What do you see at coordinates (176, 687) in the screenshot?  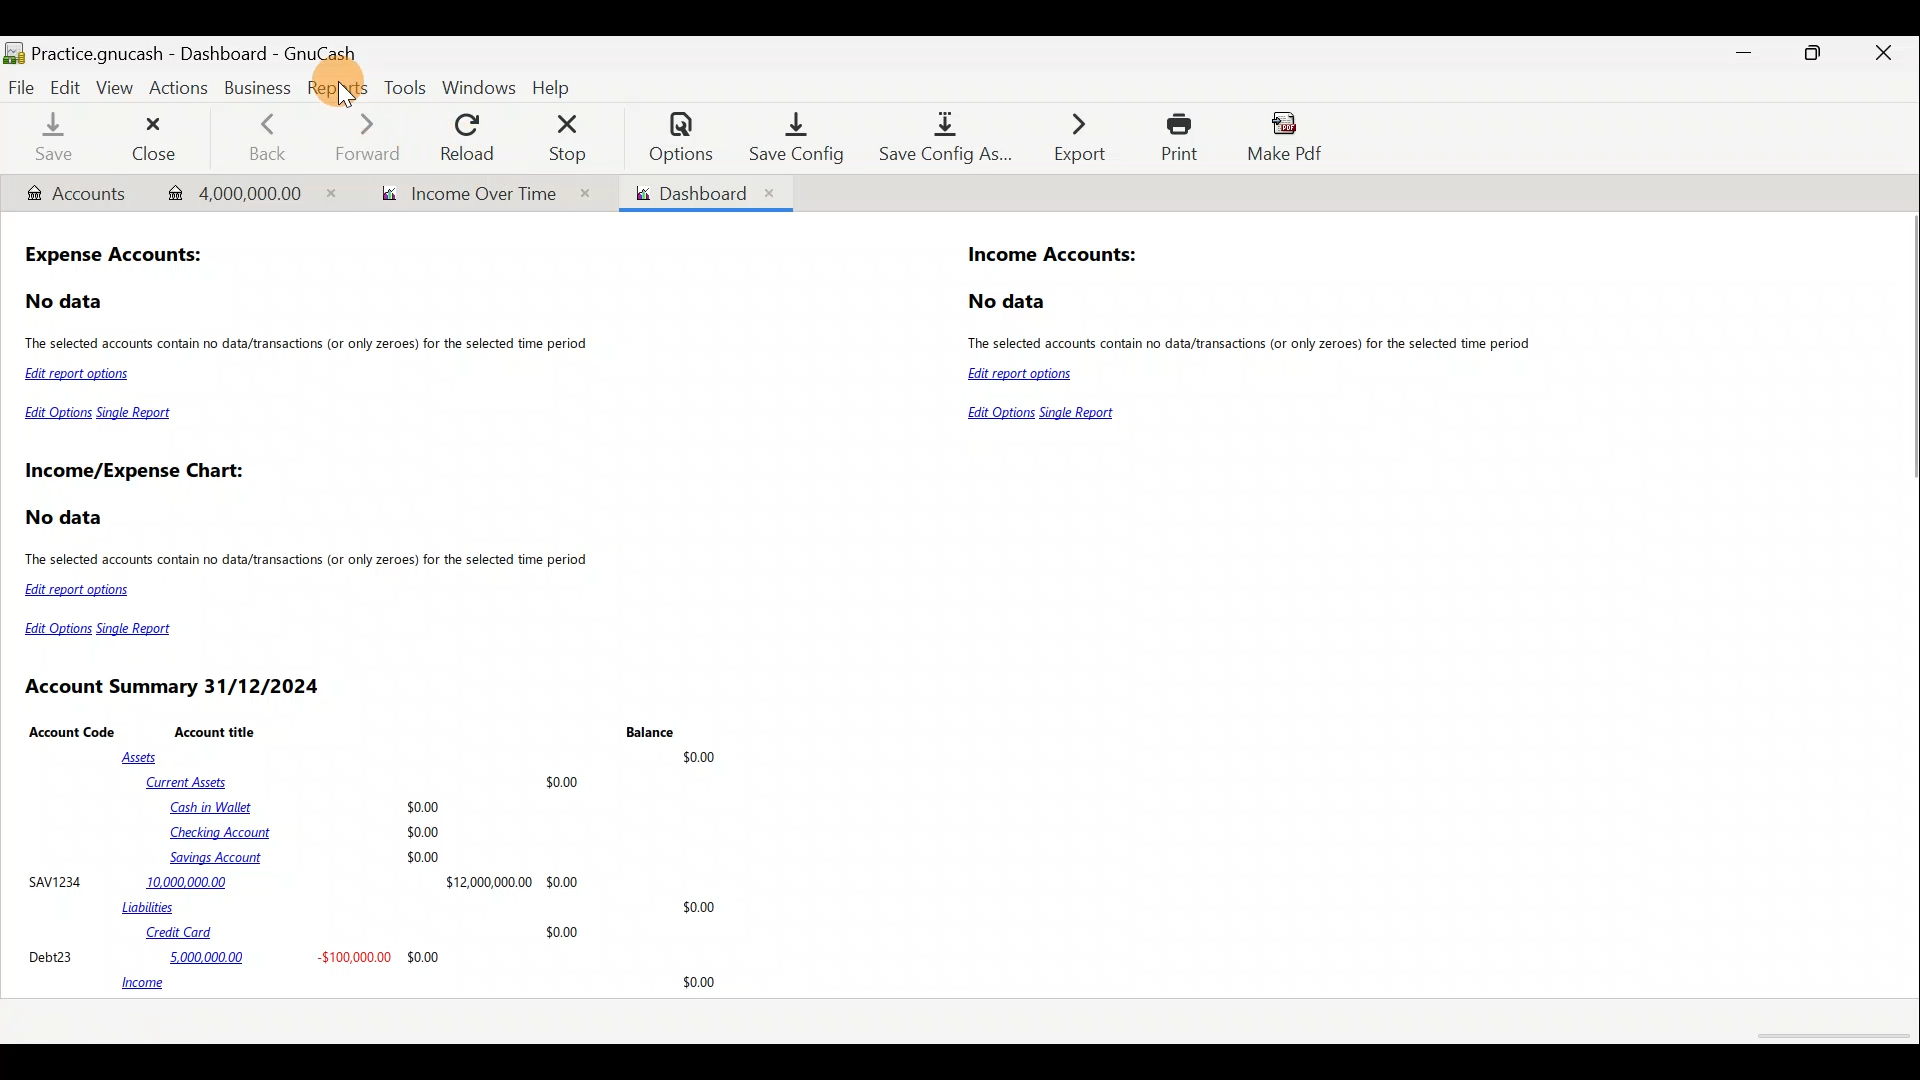 I see `Account Summary 31/12/2024` at bounding box center [176, 687].